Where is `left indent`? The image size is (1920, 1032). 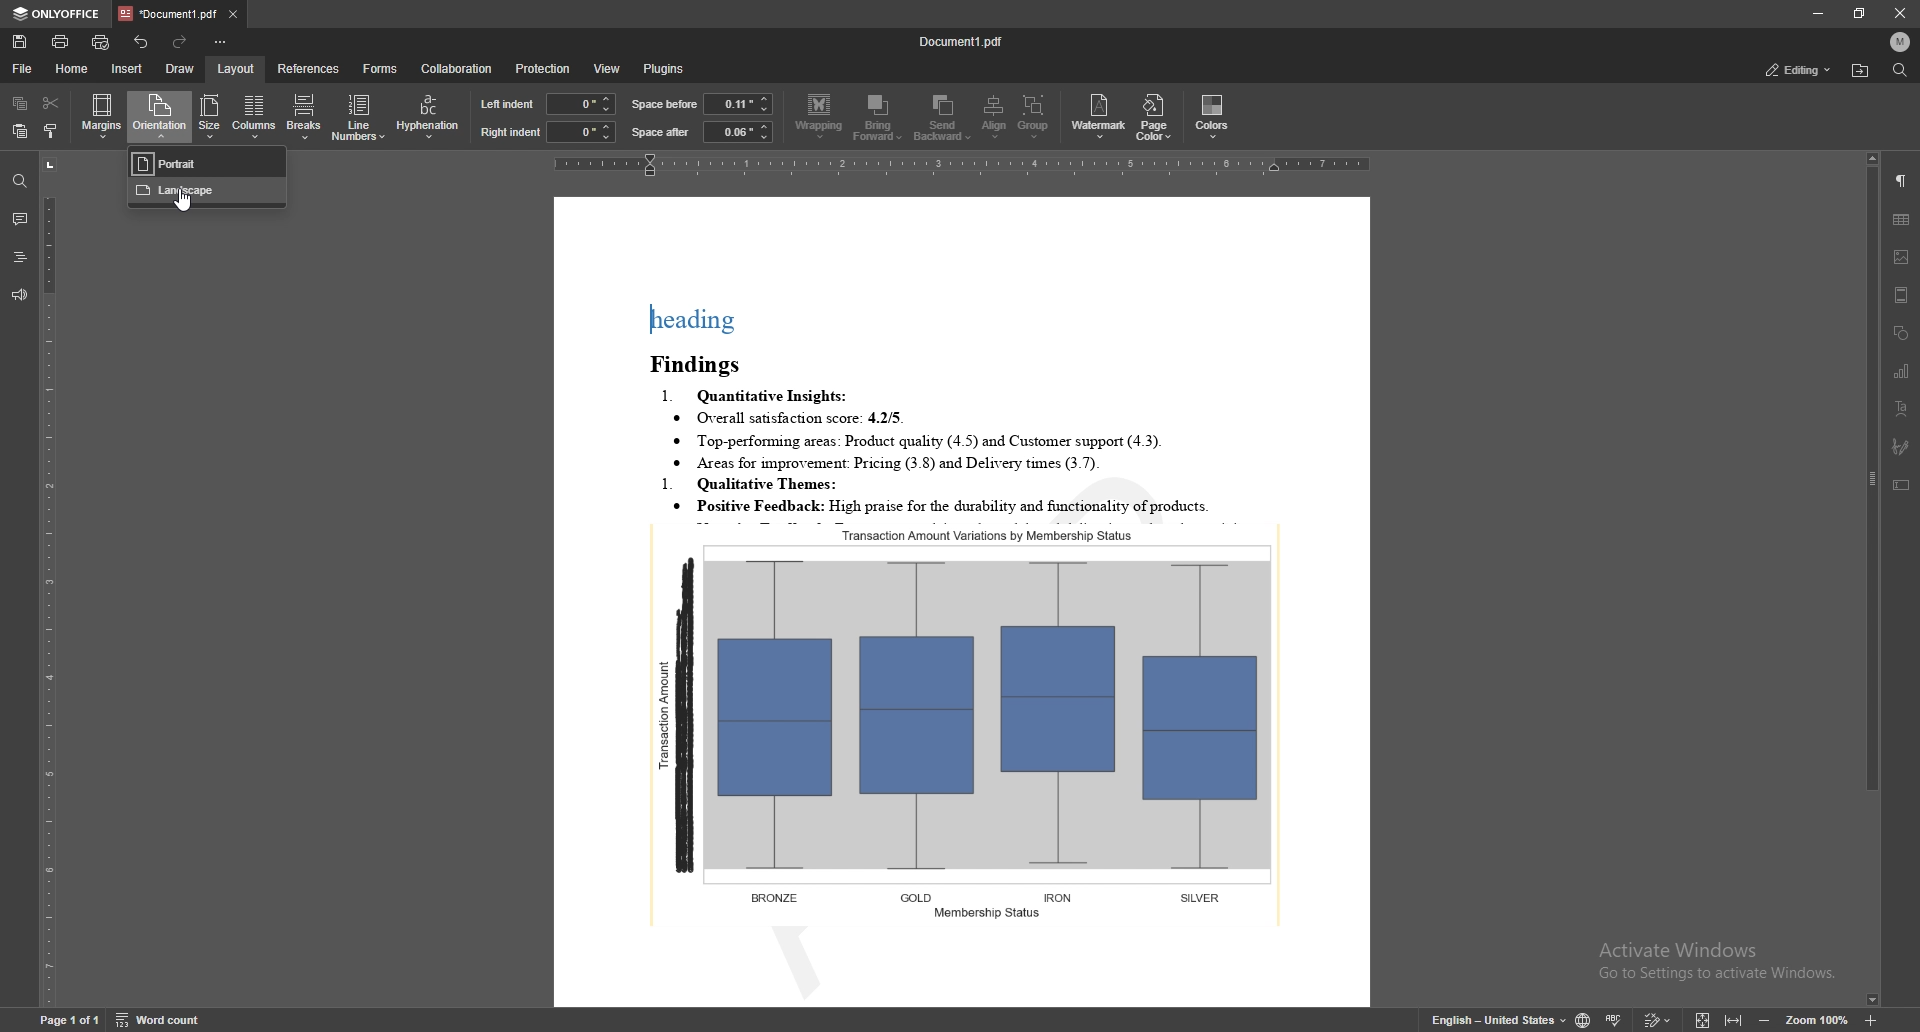 left indent is located at coordinates (508, 104).